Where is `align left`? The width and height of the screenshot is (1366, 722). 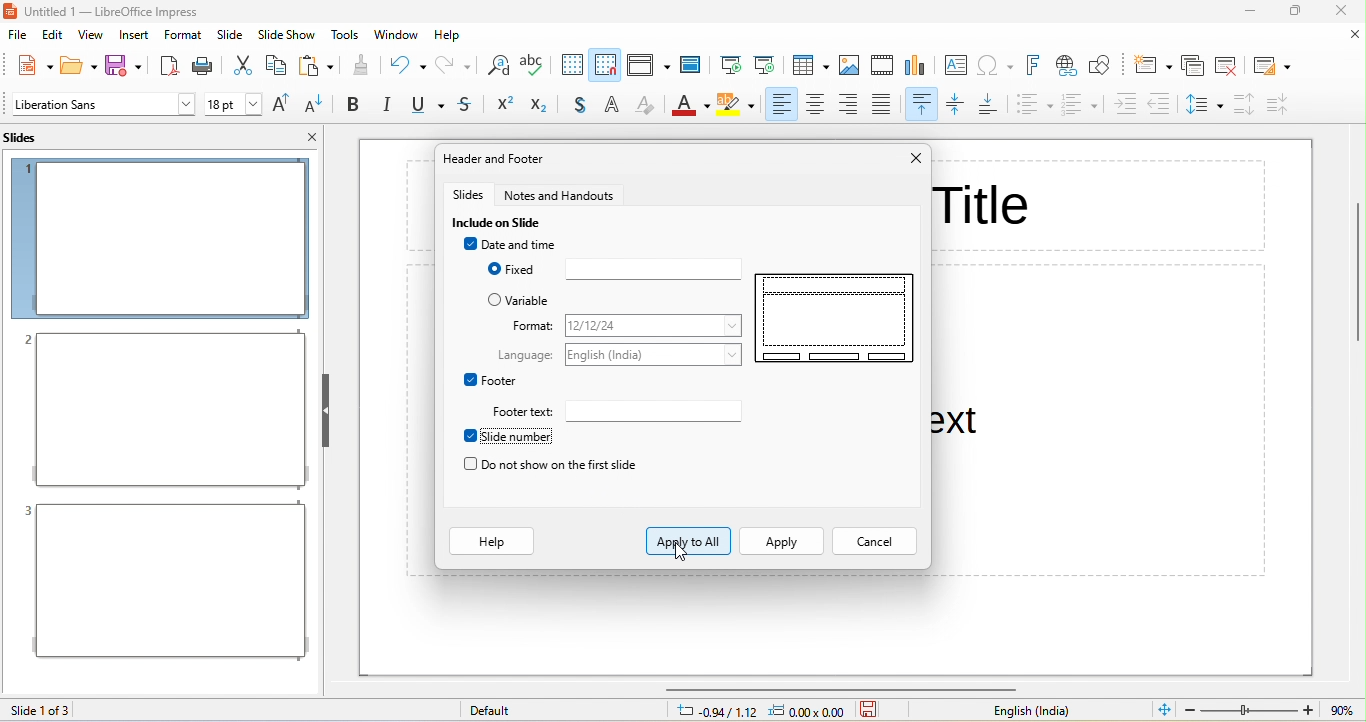 align left is located at coordinates (779, 105).